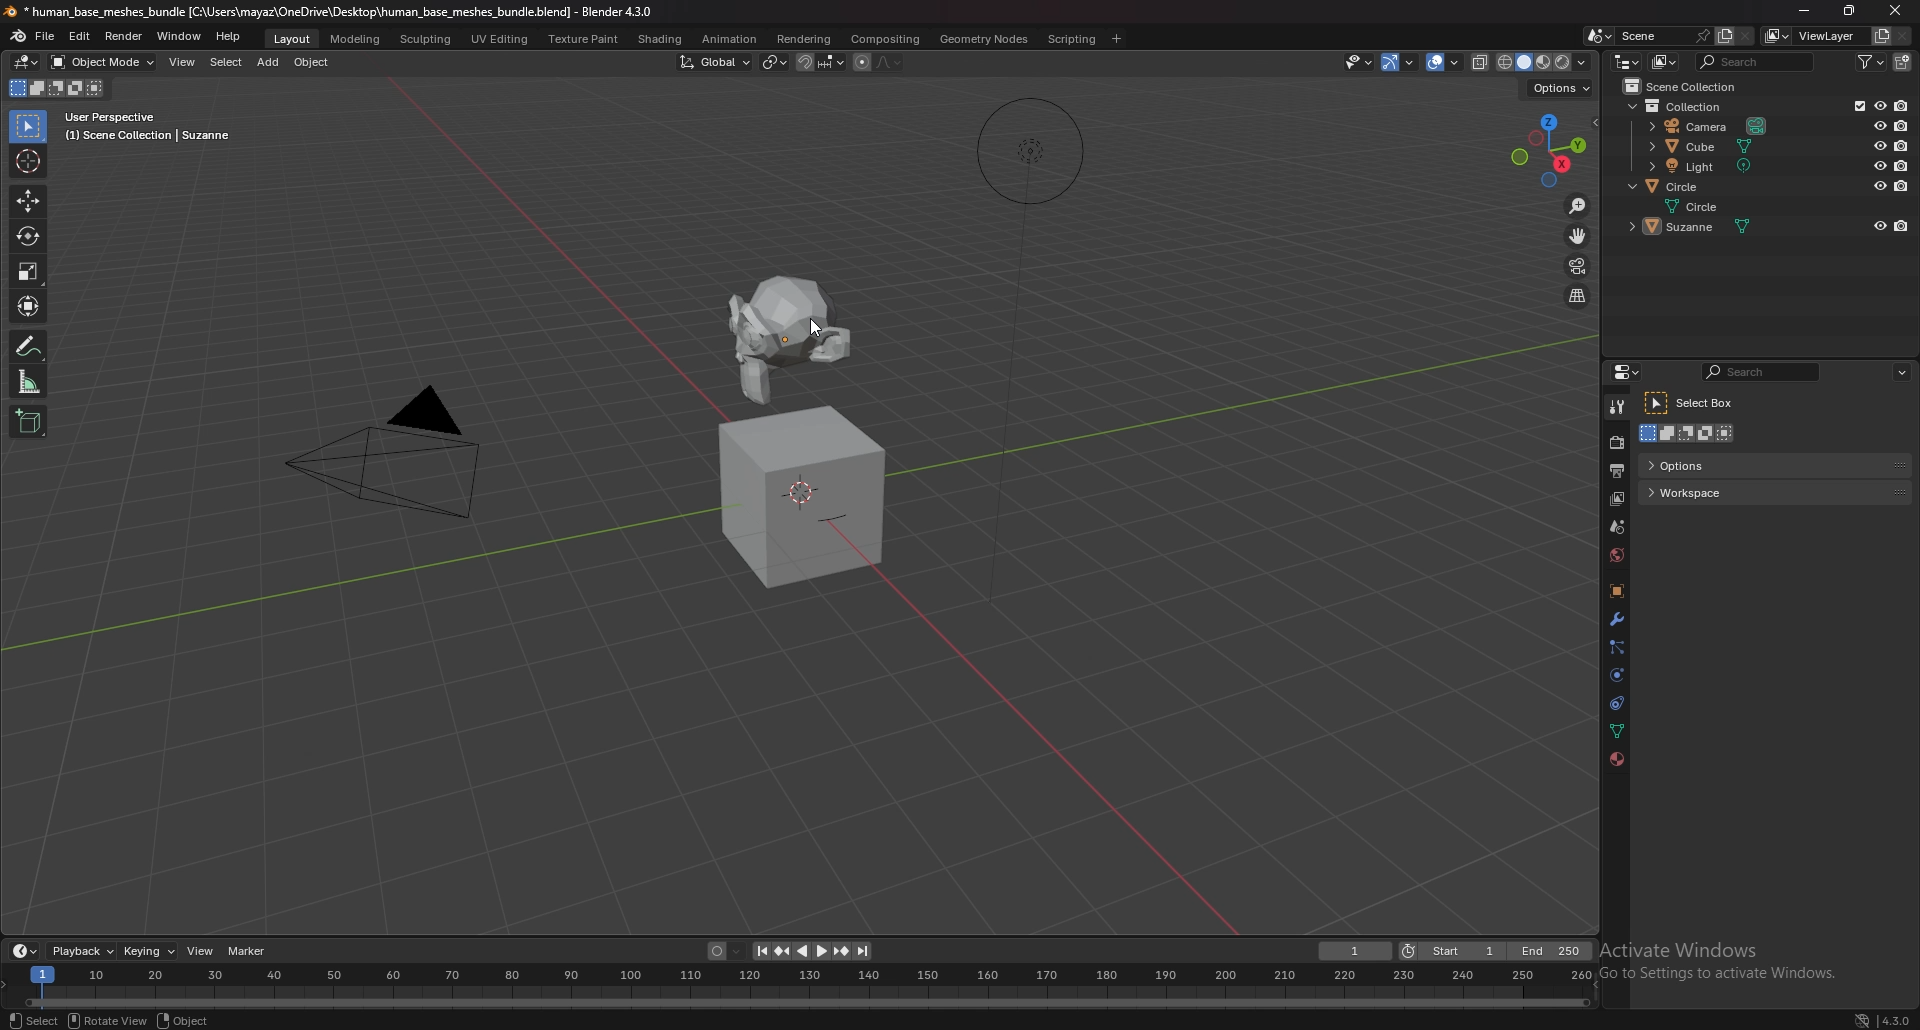 The image size is (1920, 1030). Describe the element at coordinates (812, 951) in the screenshot. I see `play animation` at that location.